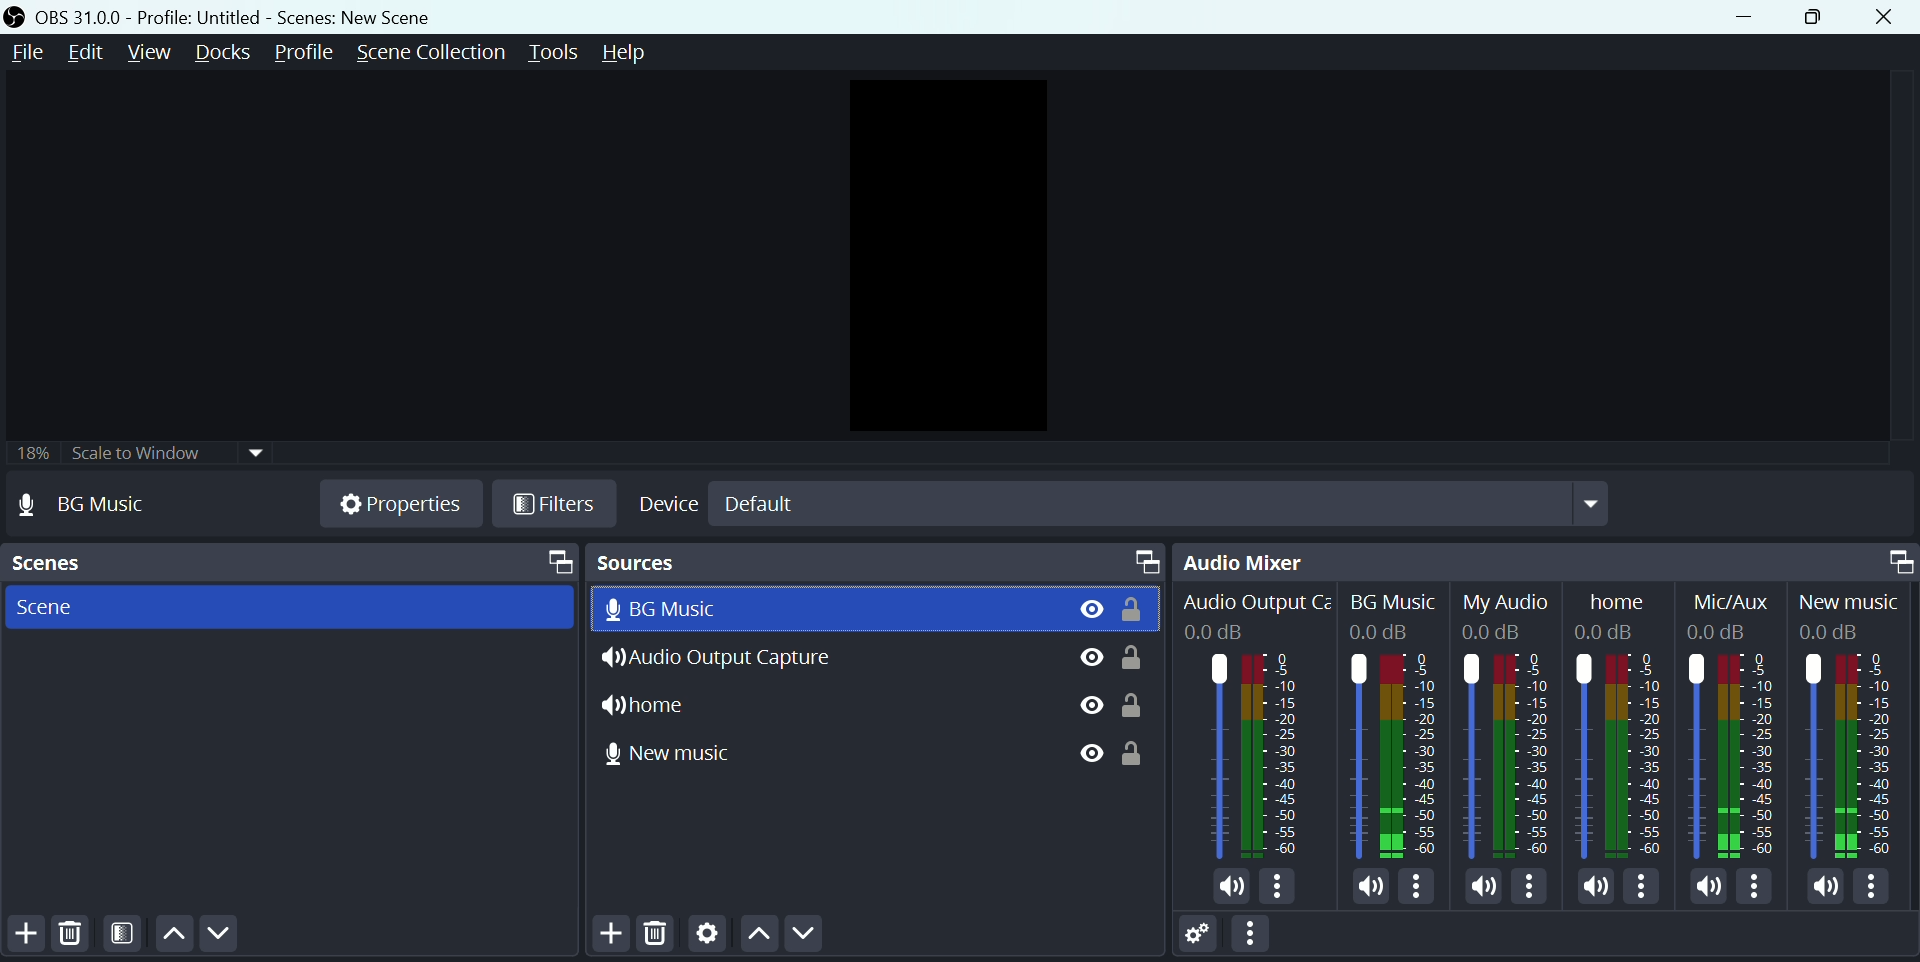  Describe the element at coordinates (59, 564) in the screenshot. I see `Scenes` at that location.